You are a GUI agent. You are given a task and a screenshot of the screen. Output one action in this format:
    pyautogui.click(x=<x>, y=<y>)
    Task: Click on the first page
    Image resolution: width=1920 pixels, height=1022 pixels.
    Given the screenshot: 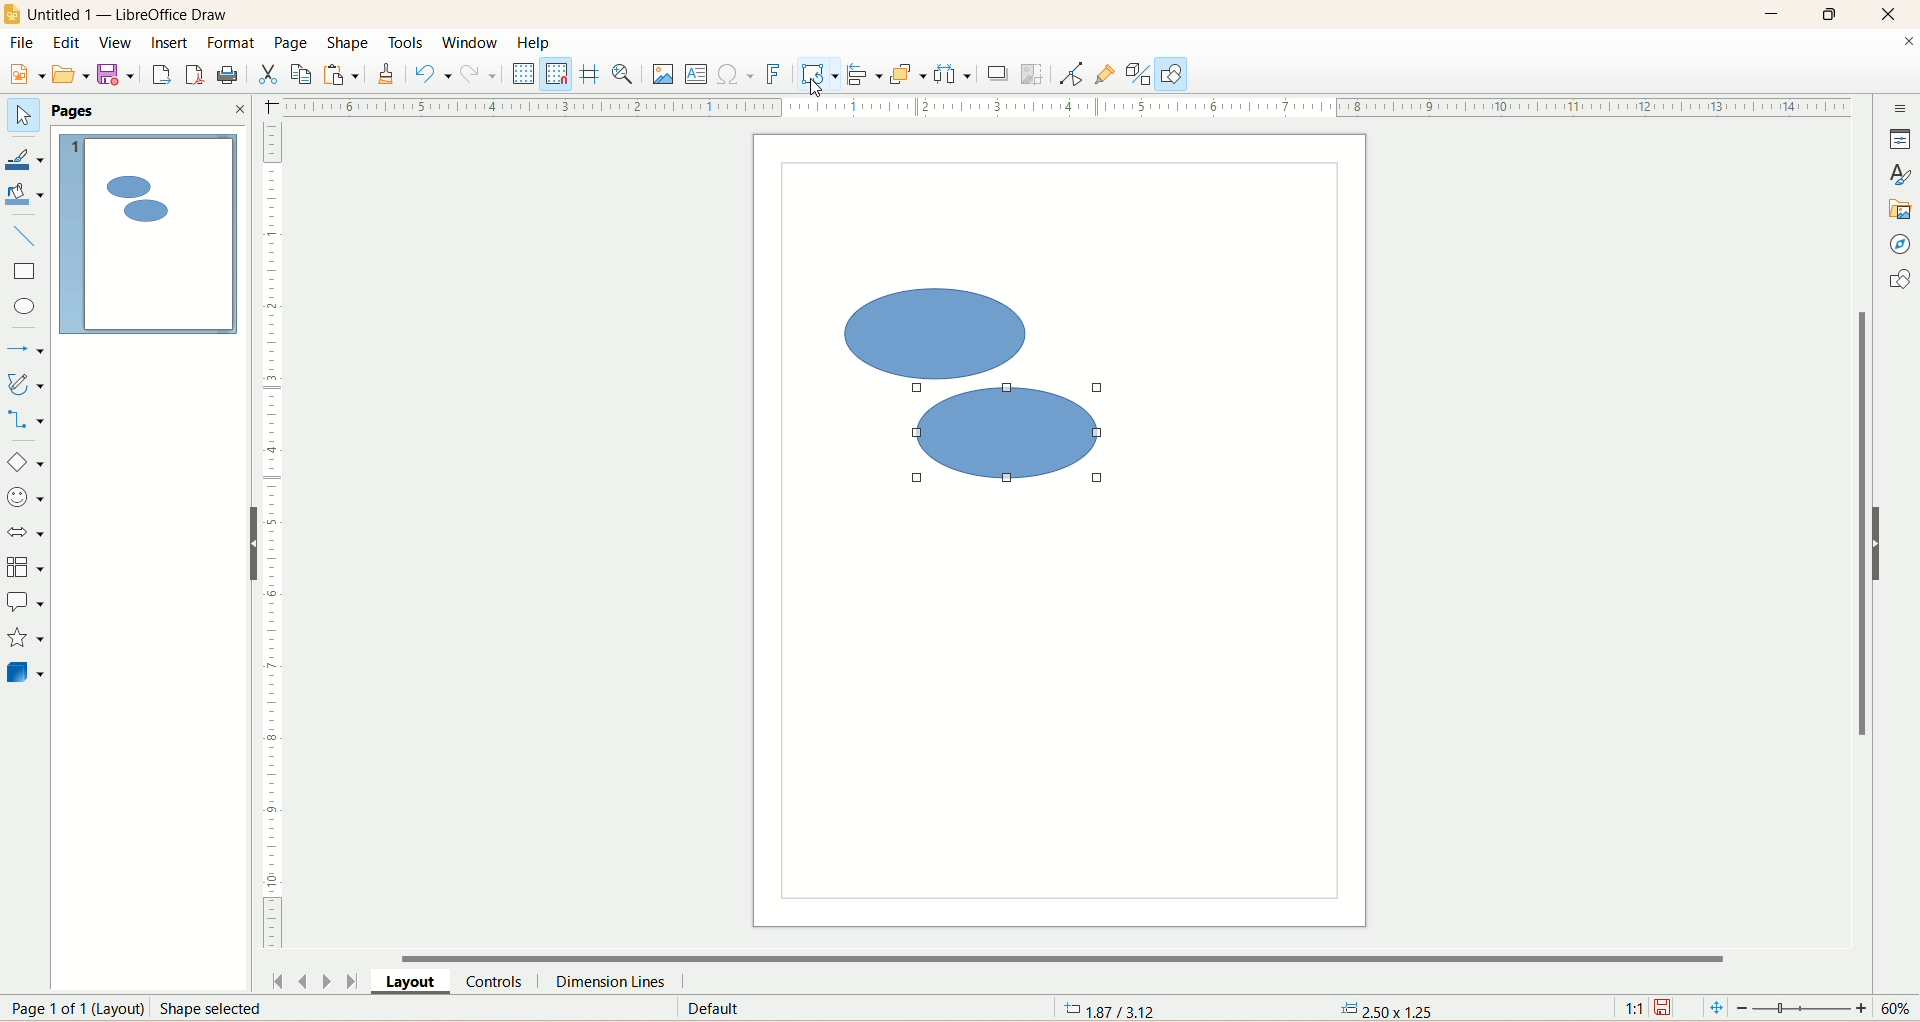 What is the action you would take?
    pyautogui.click(x=277, y=978)
    